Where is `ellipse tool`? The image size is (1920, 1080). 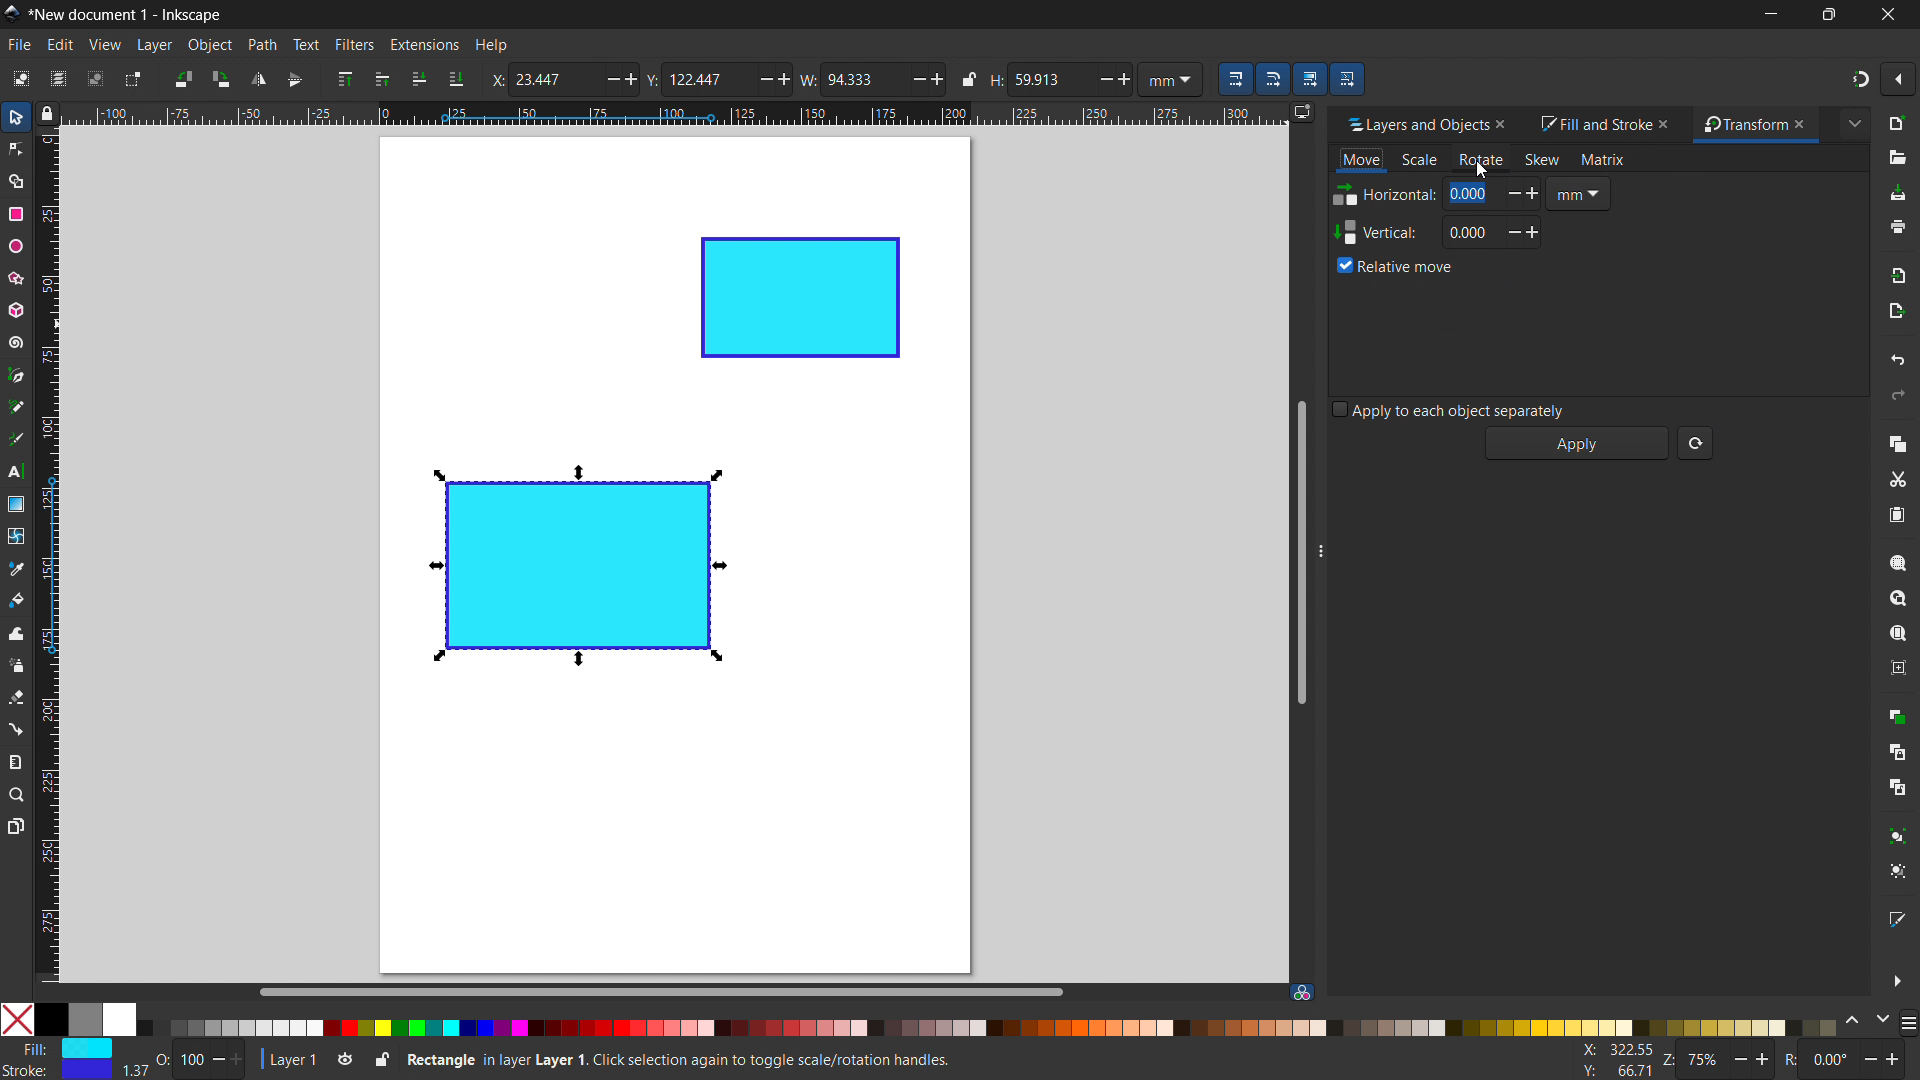
ellipse tool is located at coordinates (15, 245).